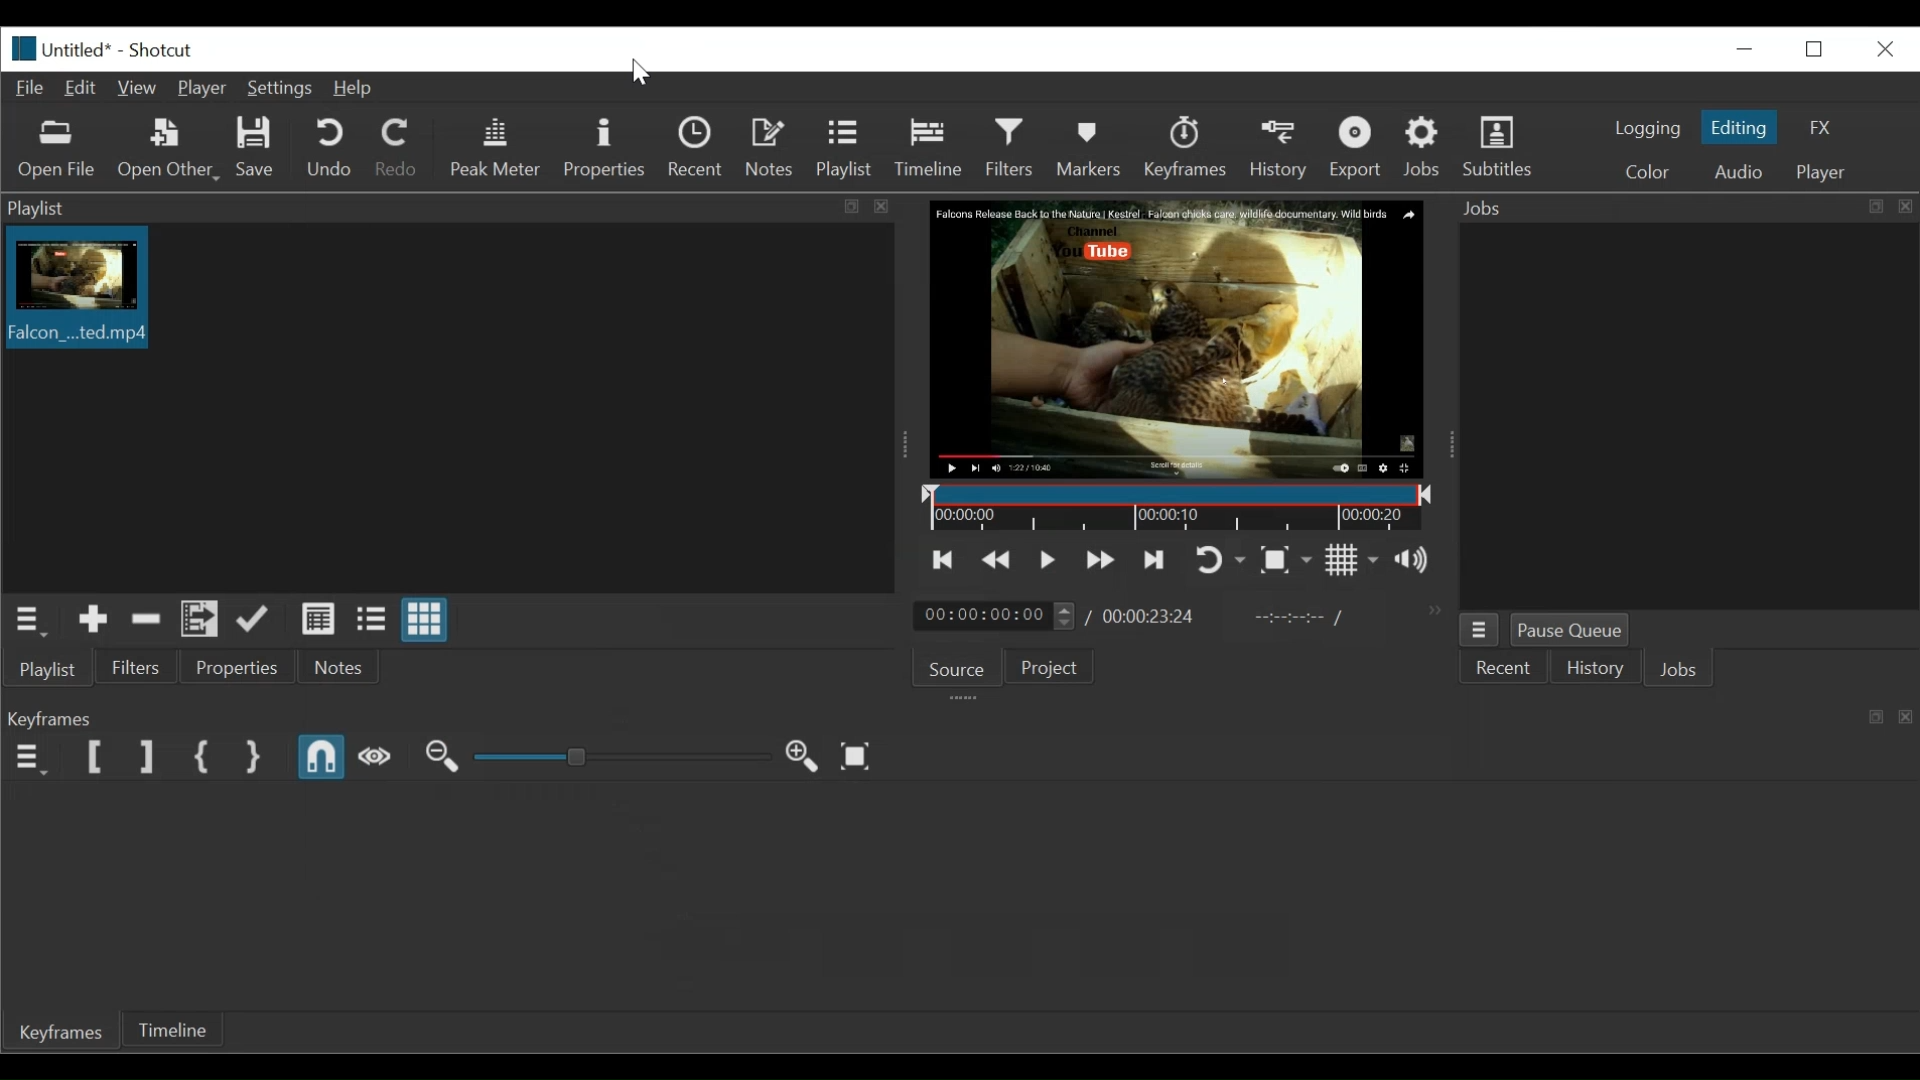  What do you see at coordinates (56, 49) in the screenshot?
I see `Untitled` at bounding box center [56, 49].